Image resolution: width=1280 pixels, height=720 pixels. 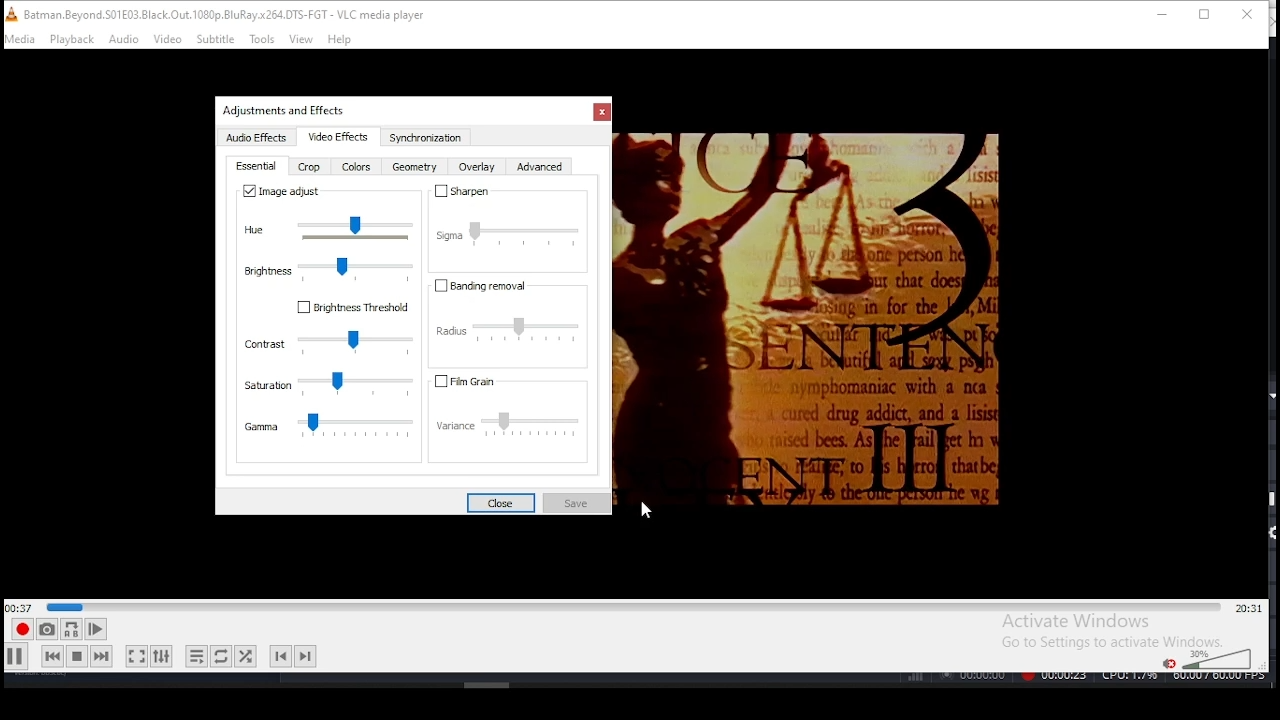 What do you see at coordinates (328, 385) in the screenshot?
I see `saturation settings slider` at bounding box center [328, 385].